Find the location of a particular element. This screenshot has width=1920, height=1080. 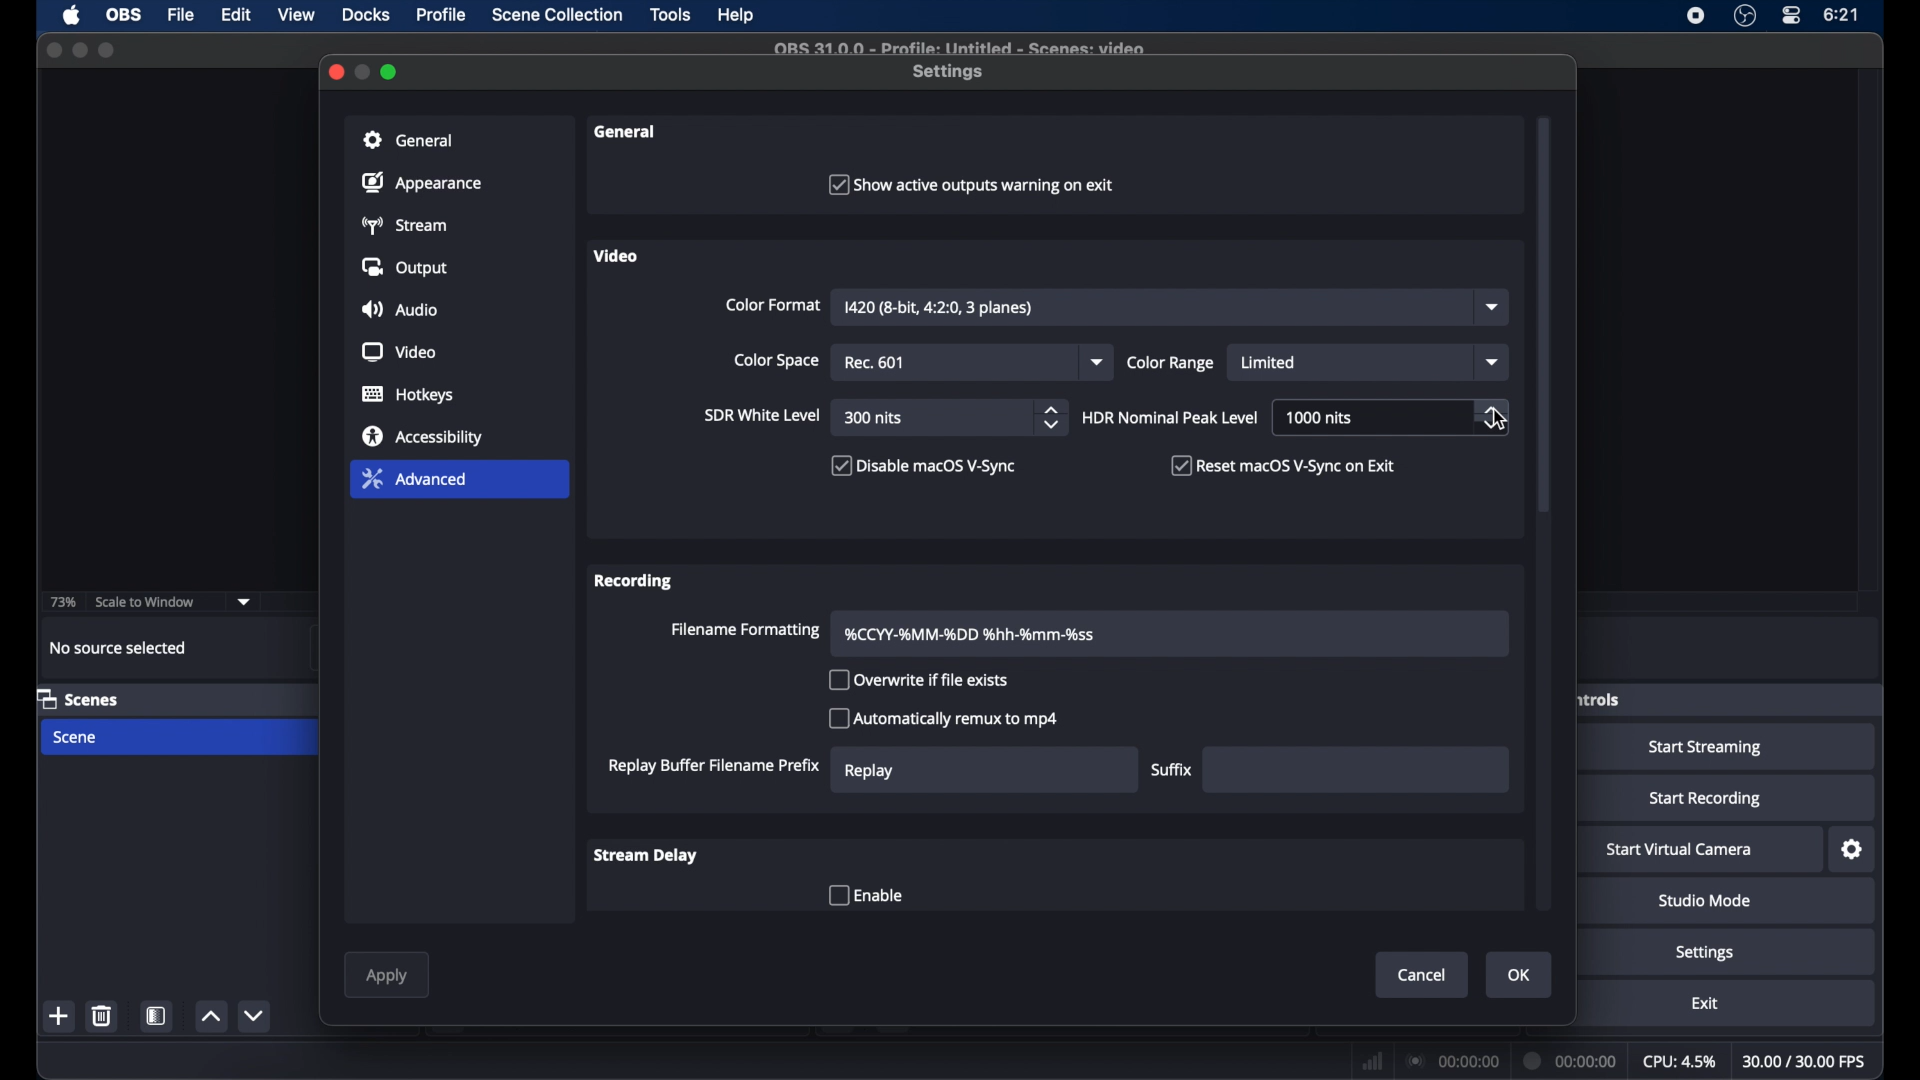

73% is located at coordinates (62, 603).